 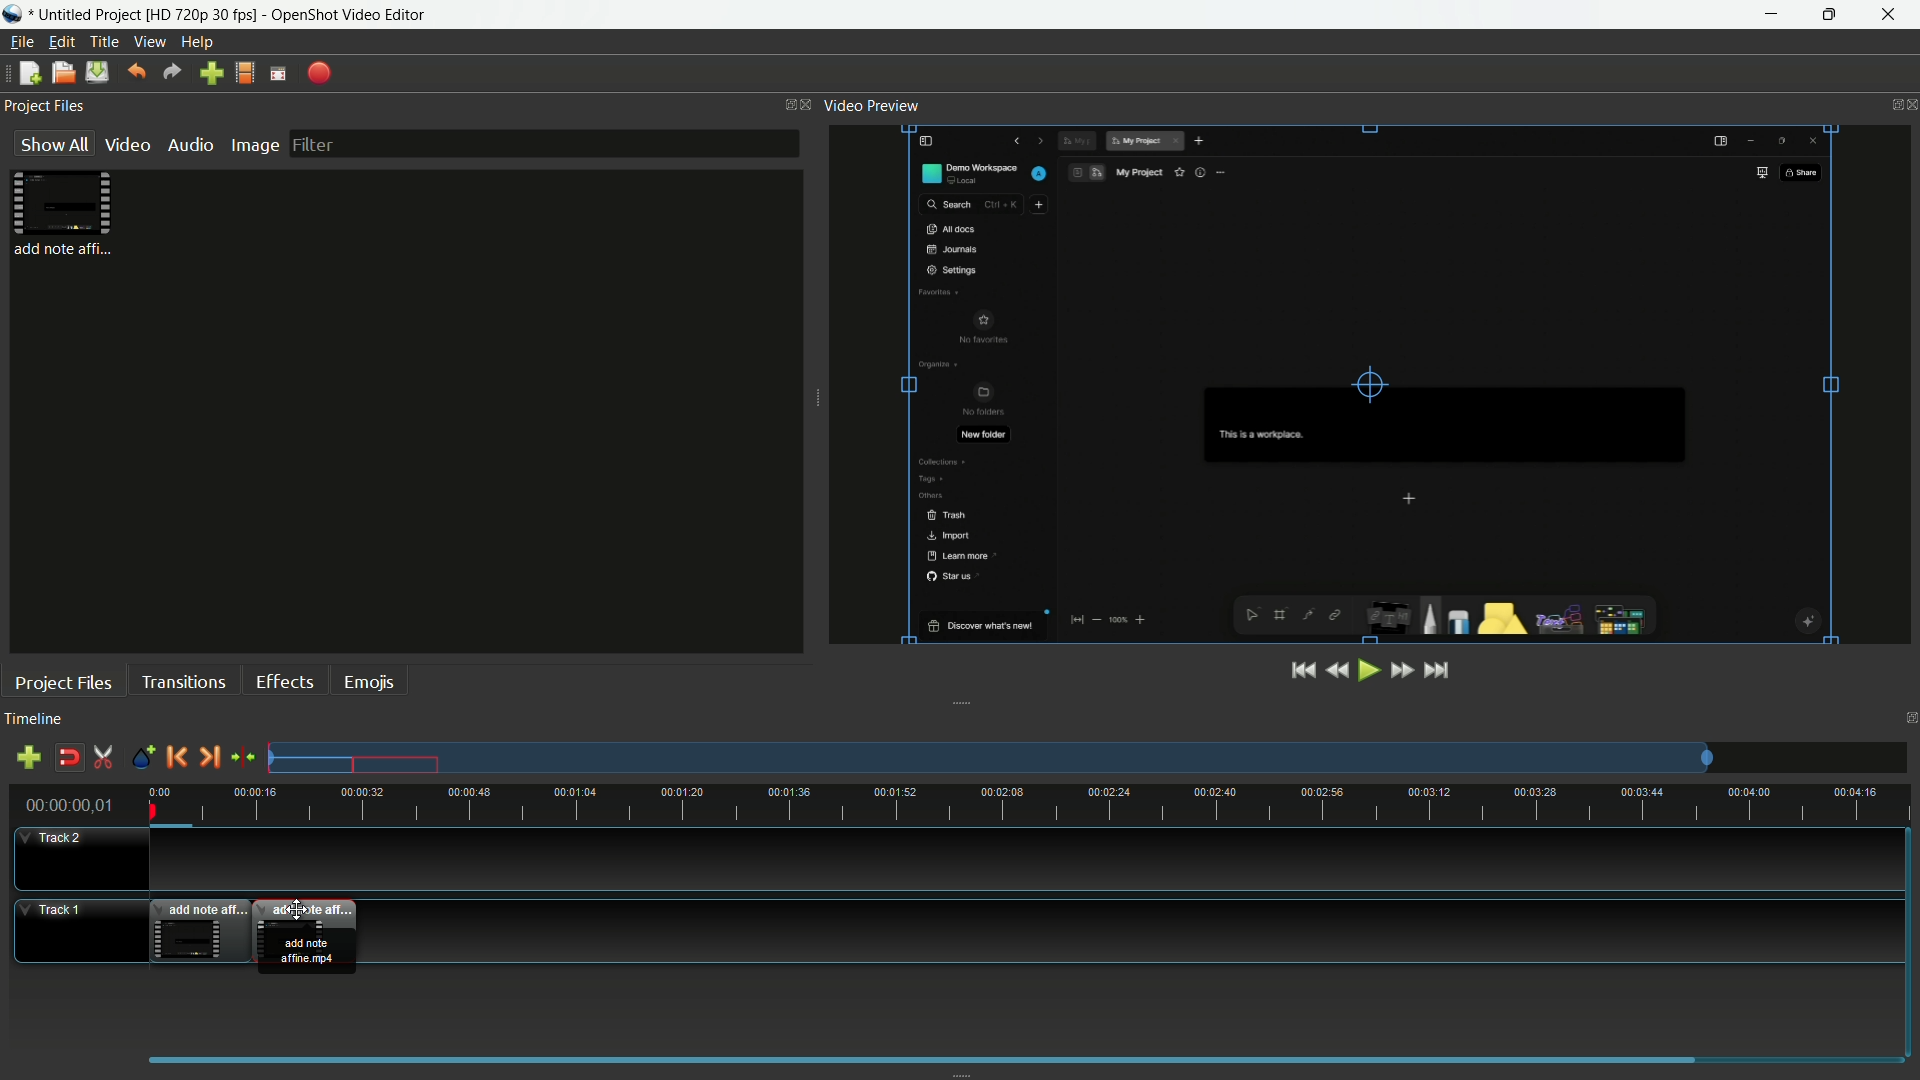 What do you see at coordinates (875, 105) in the screenshot?
I see `video preview` at bounding box center [875, 105].